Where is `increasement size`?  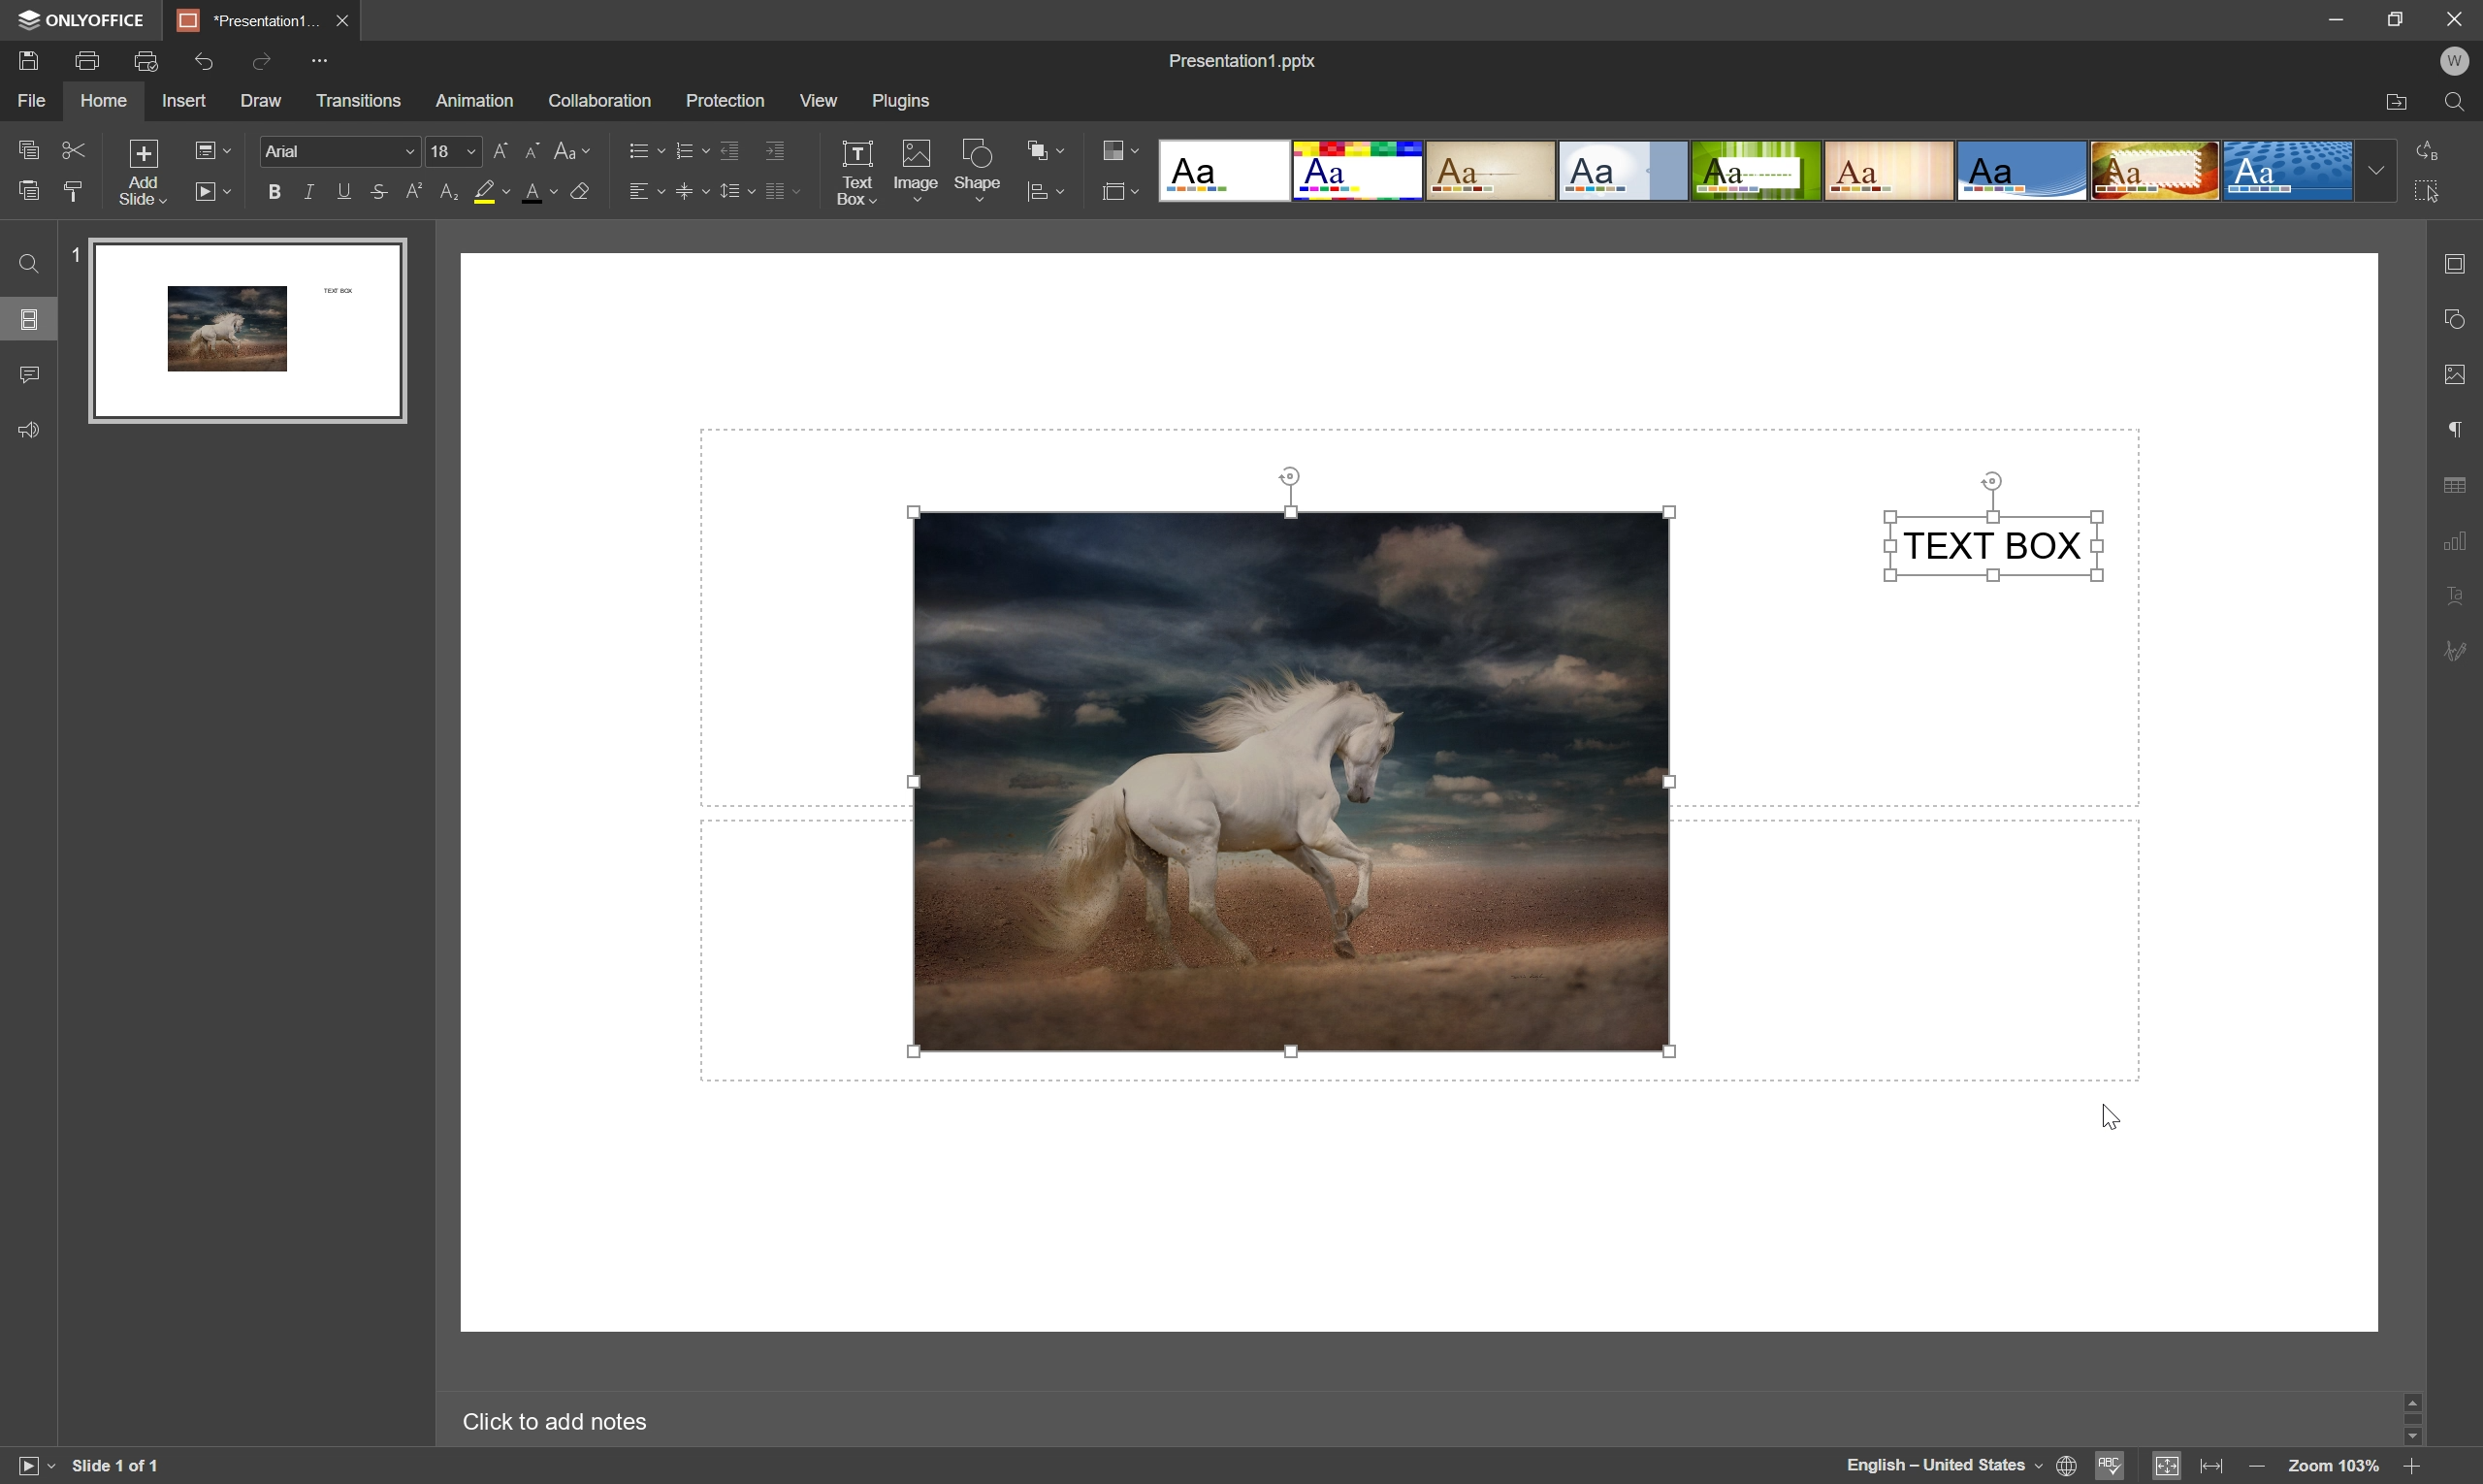 increasement size is located at coordinates (505, 151).